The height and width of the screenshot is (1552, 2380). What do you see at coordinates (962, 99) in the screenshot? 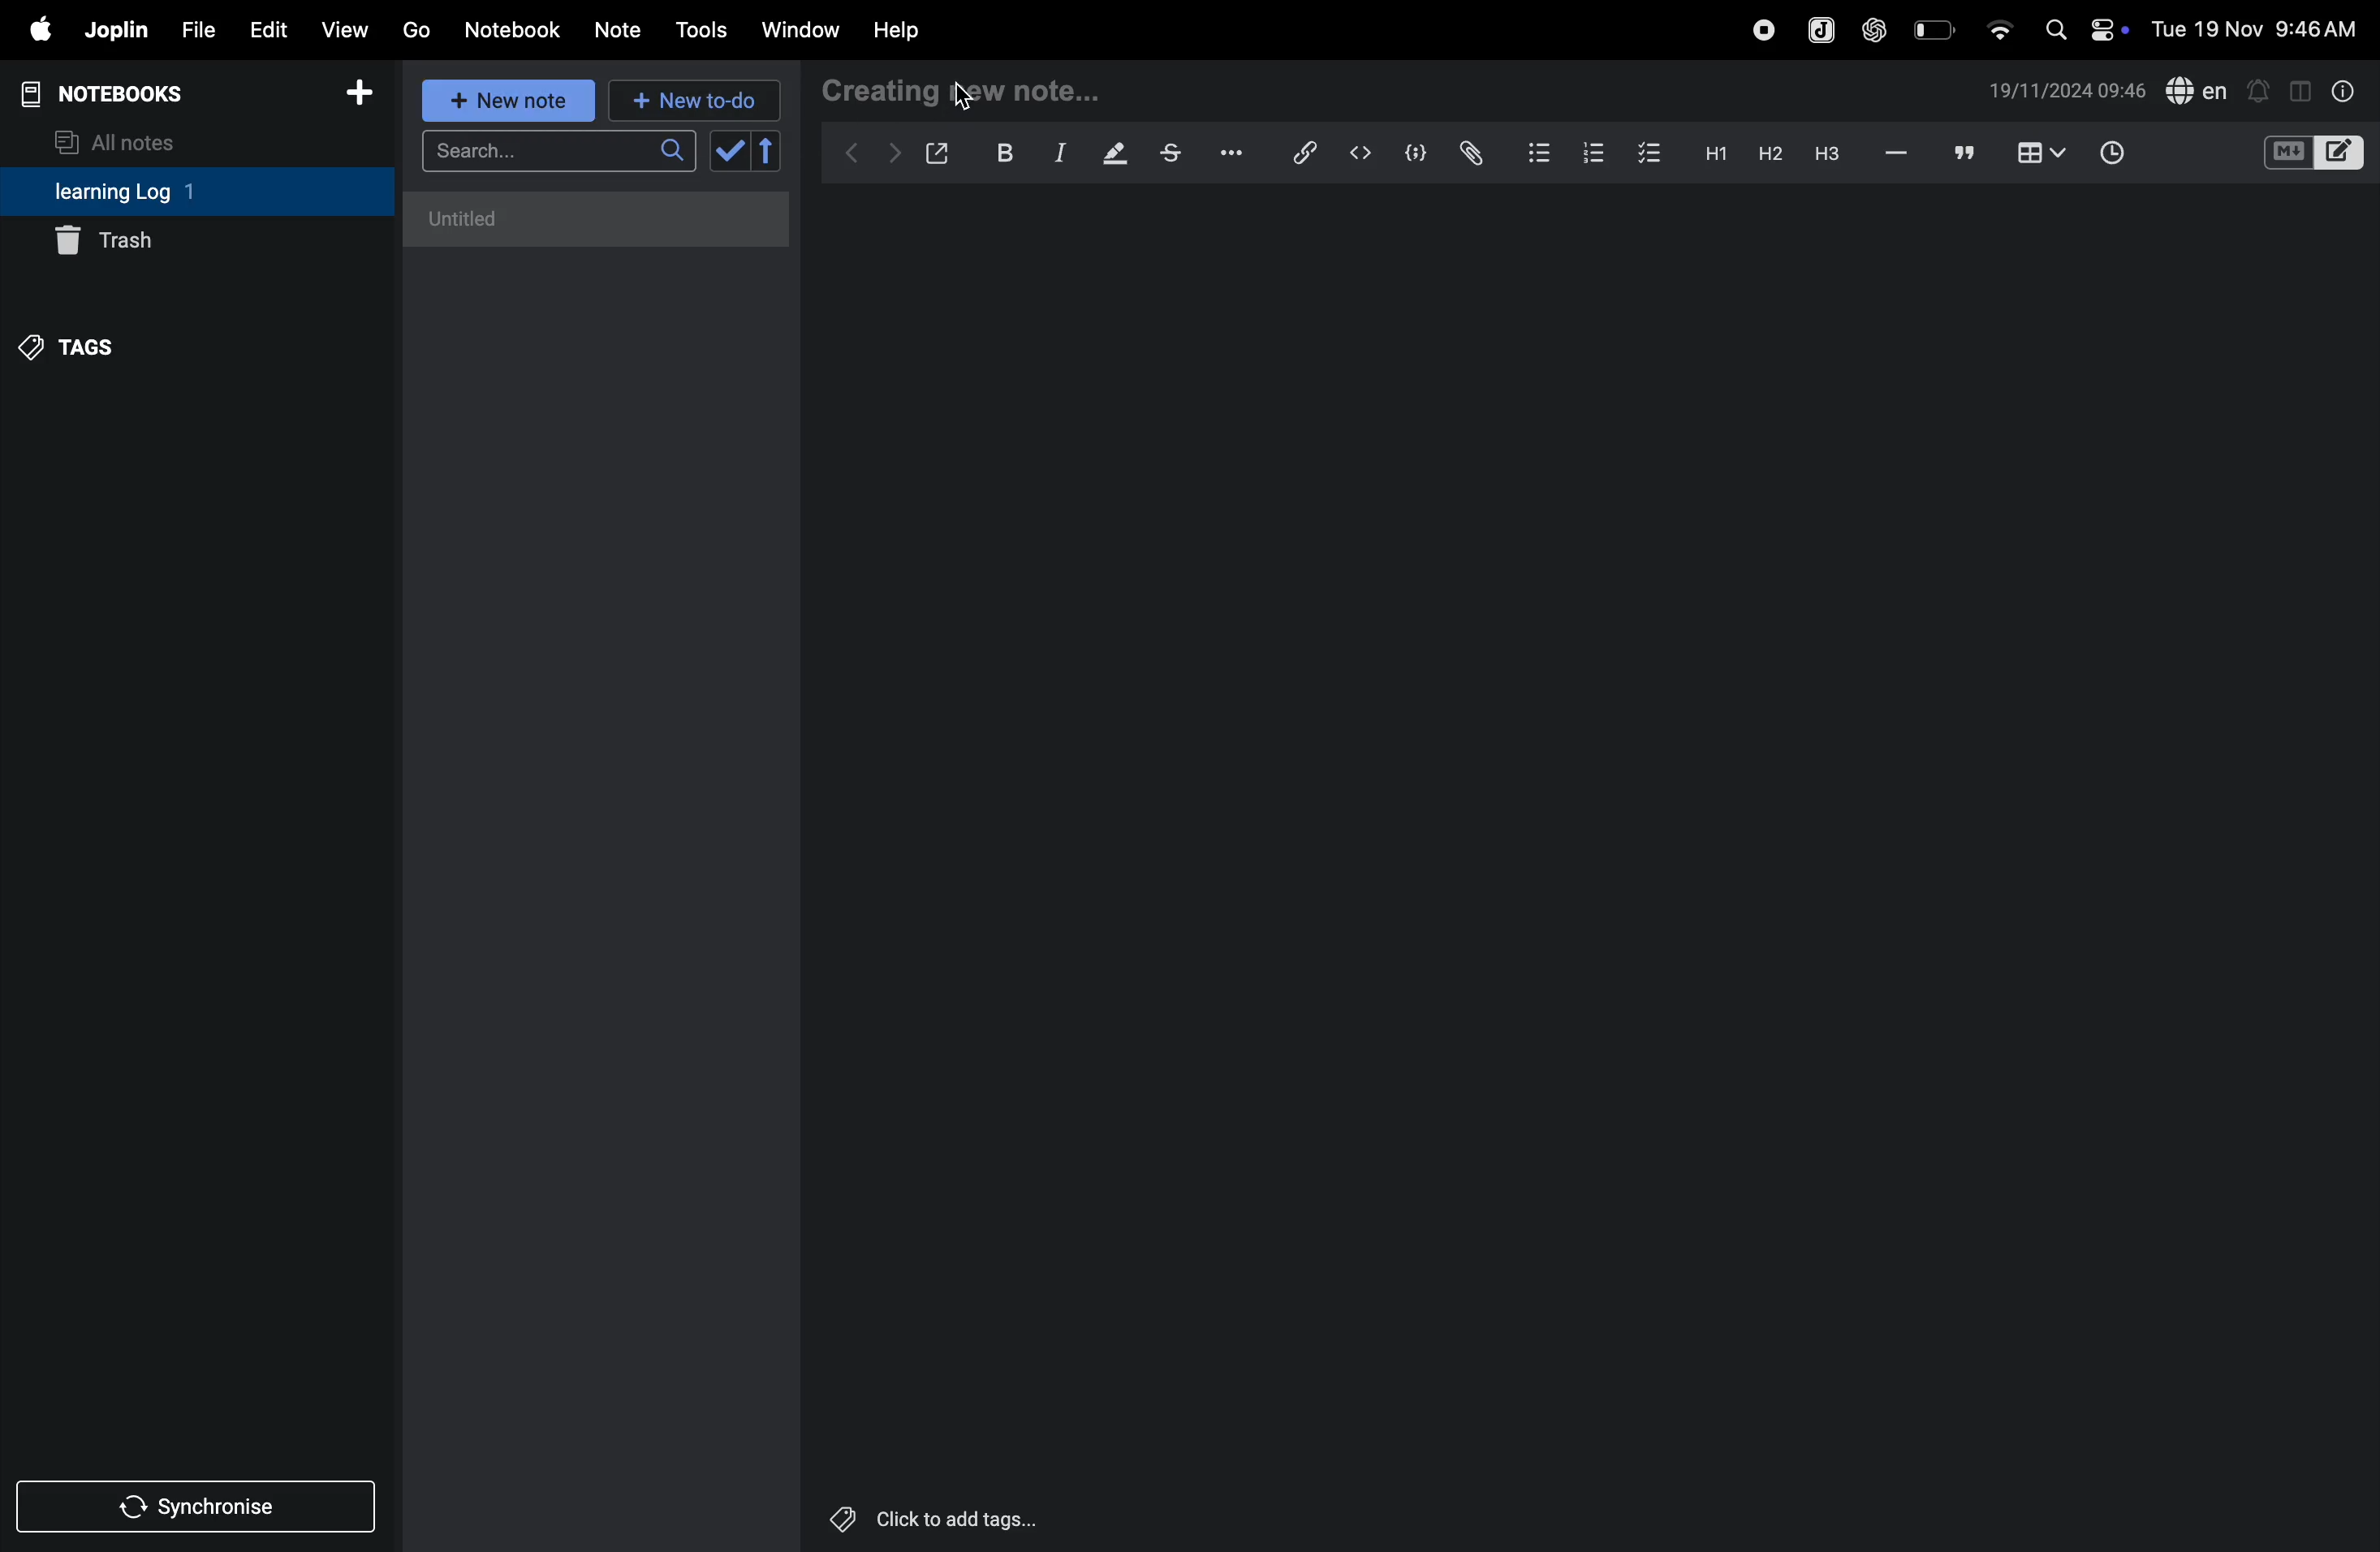
I see `cursor` at bounding box center [962, 99].